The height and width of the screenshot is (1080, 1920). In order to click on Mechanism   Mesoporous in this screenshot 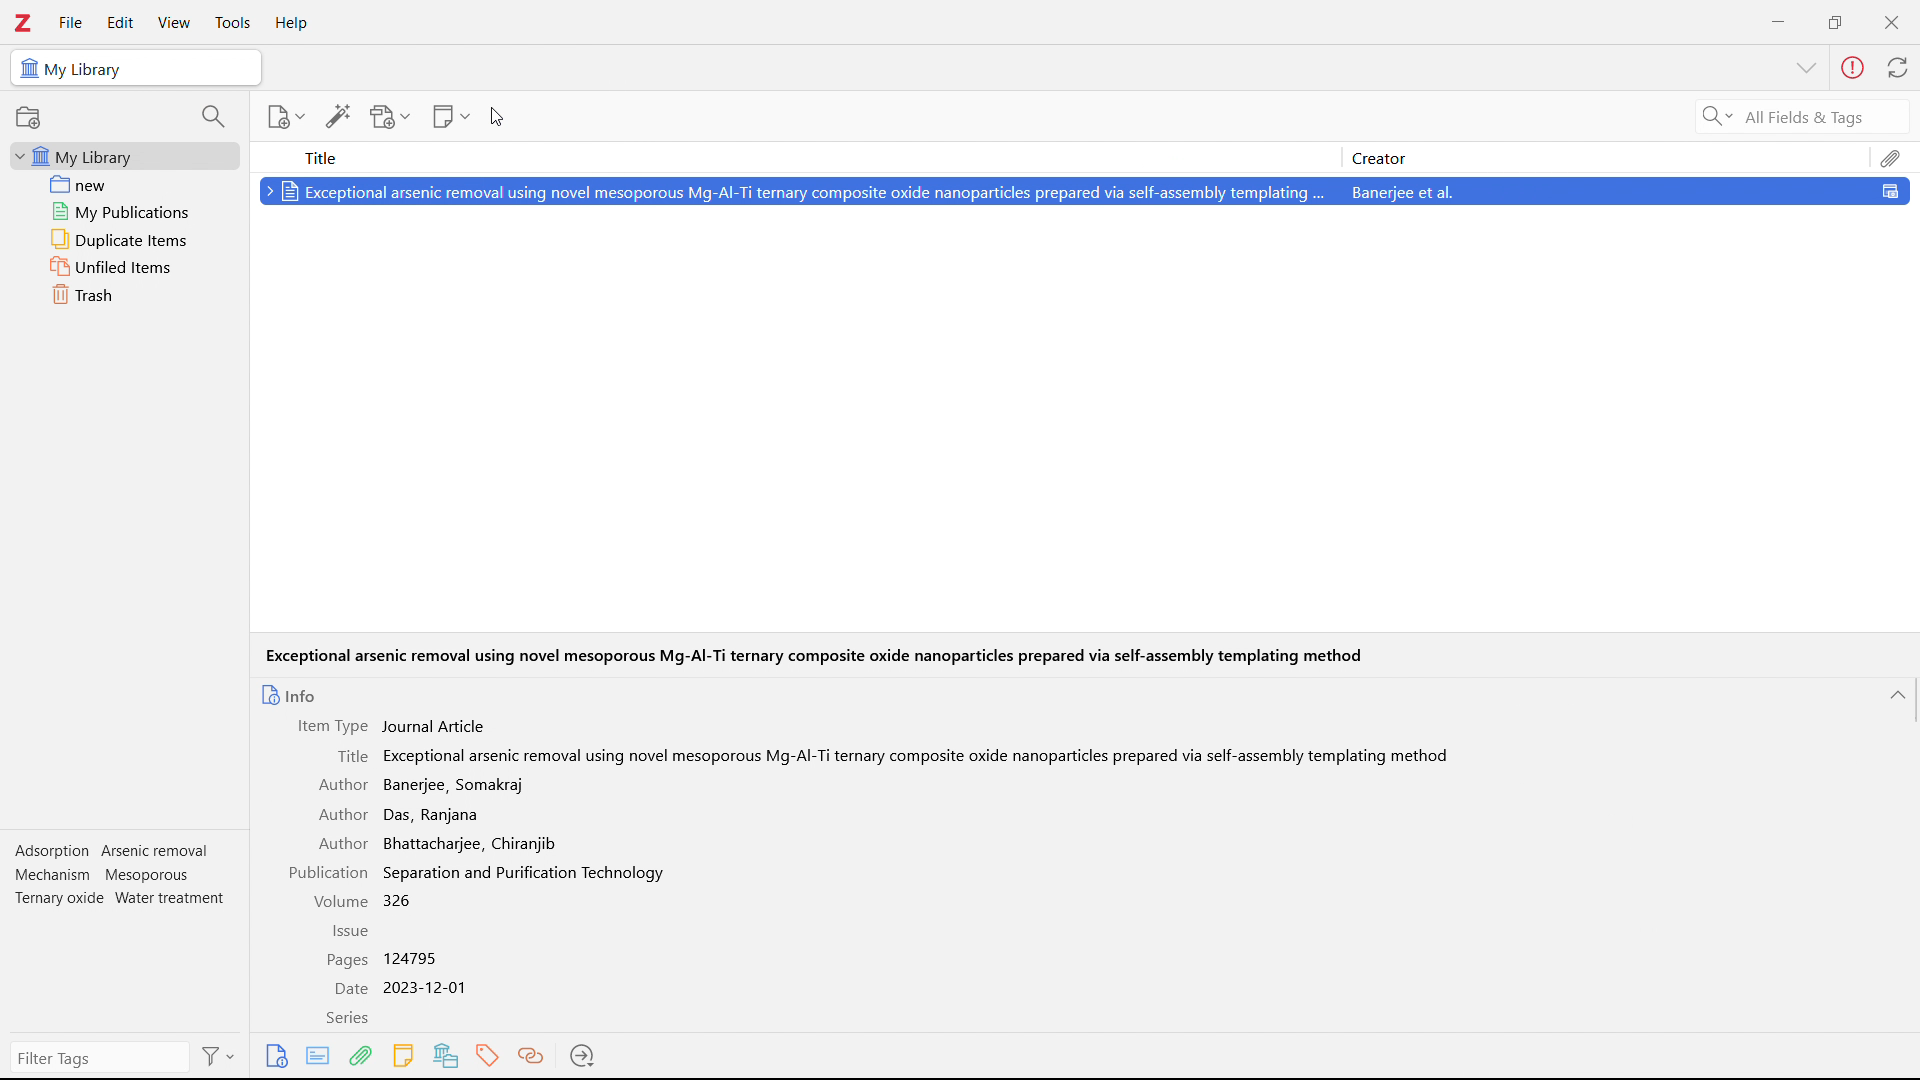, I will do `click(104, 874)`.